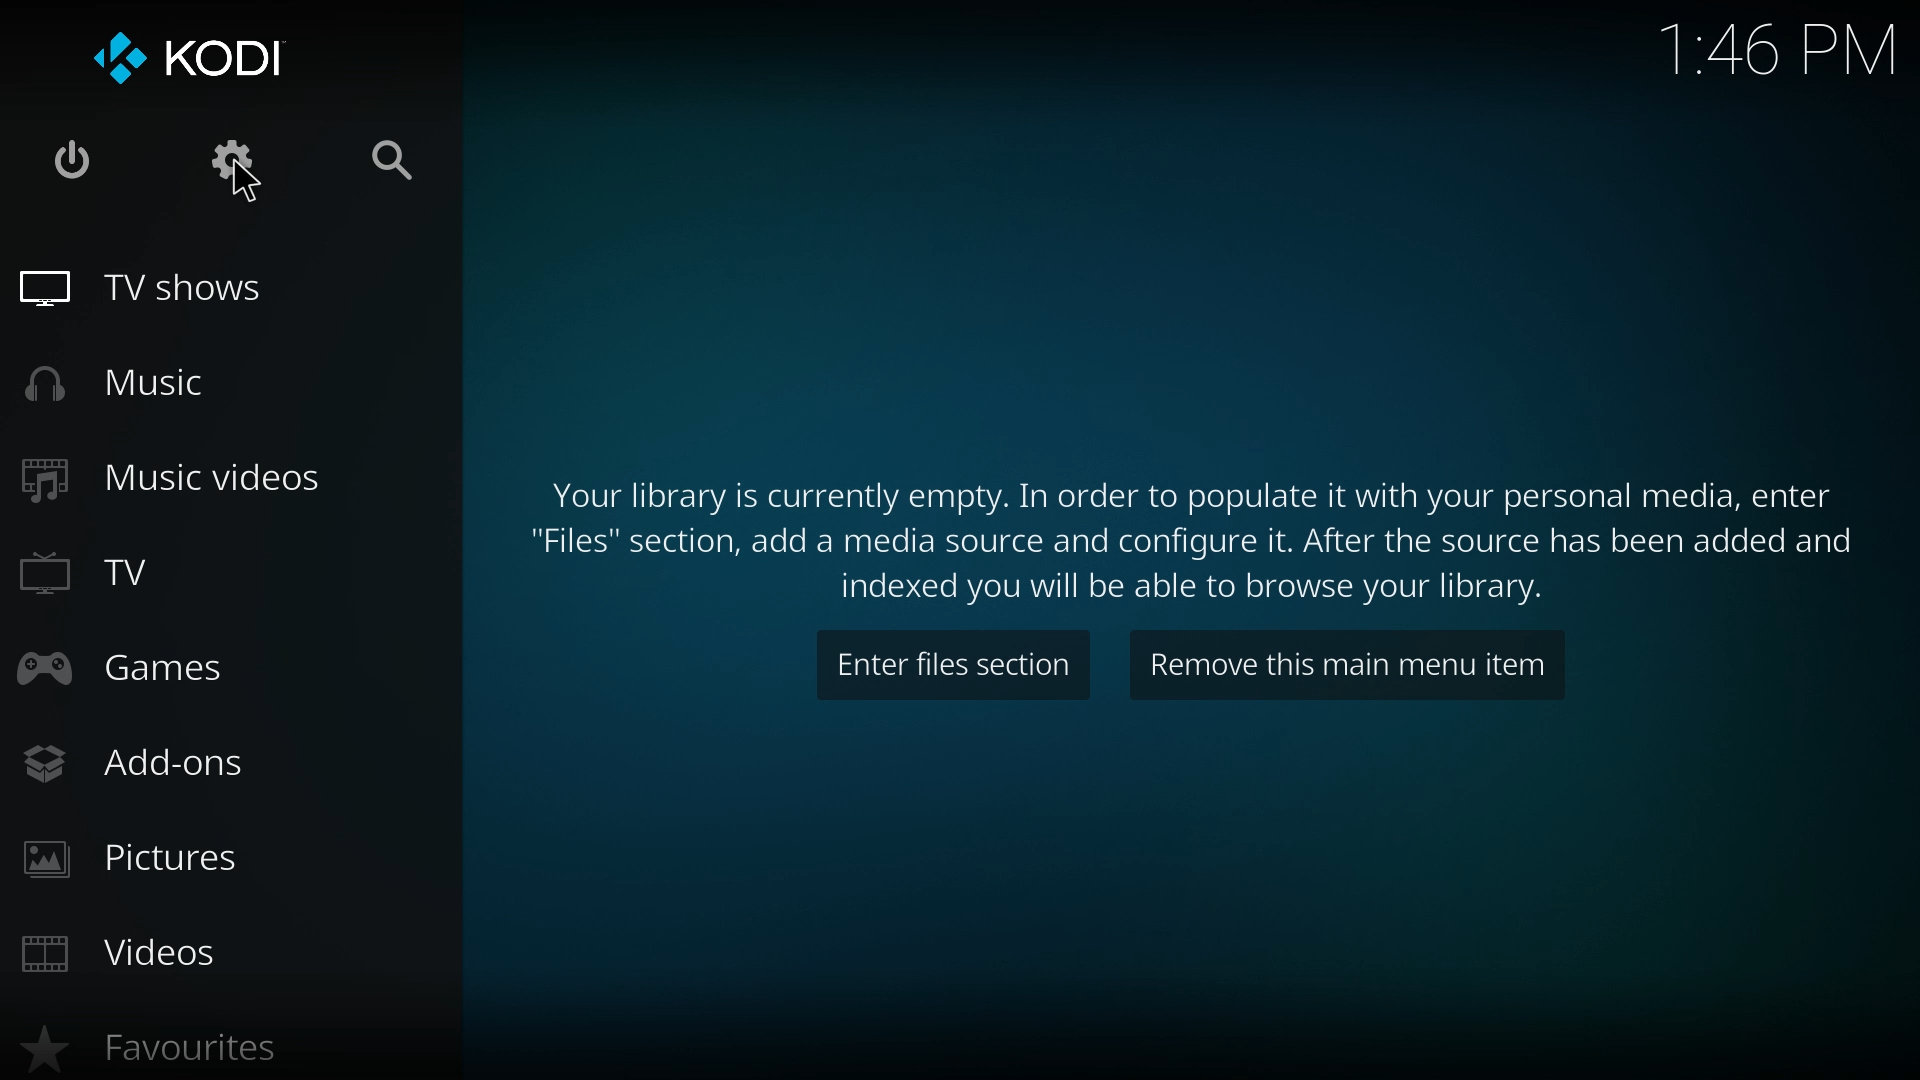 This screenshot has height=1080, width=1920. What do you see at coordinates (169, 761) in the screenshot?
I see `add ons` at bounding box center [169, 761].